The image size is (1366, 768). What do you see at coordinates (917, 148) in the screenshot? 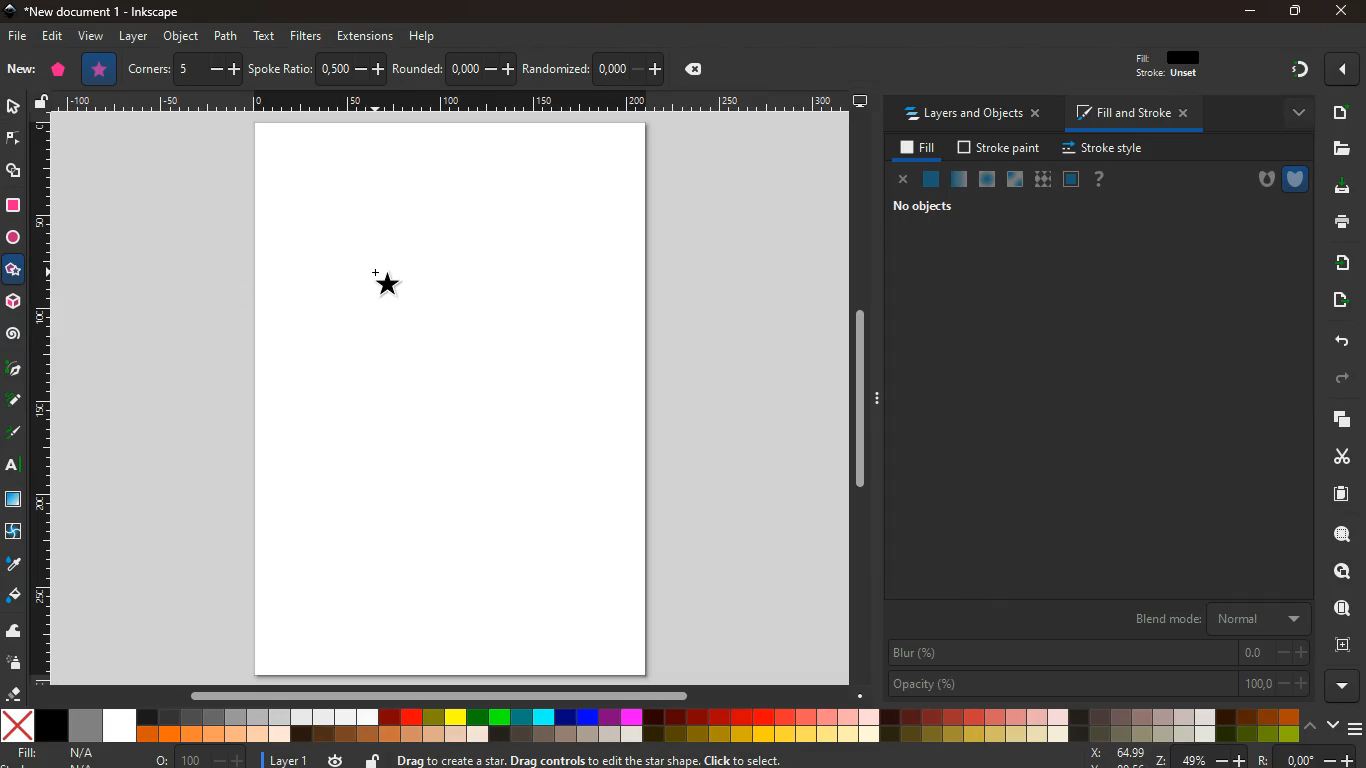
I see `fill` at bounding box center [917, 148].